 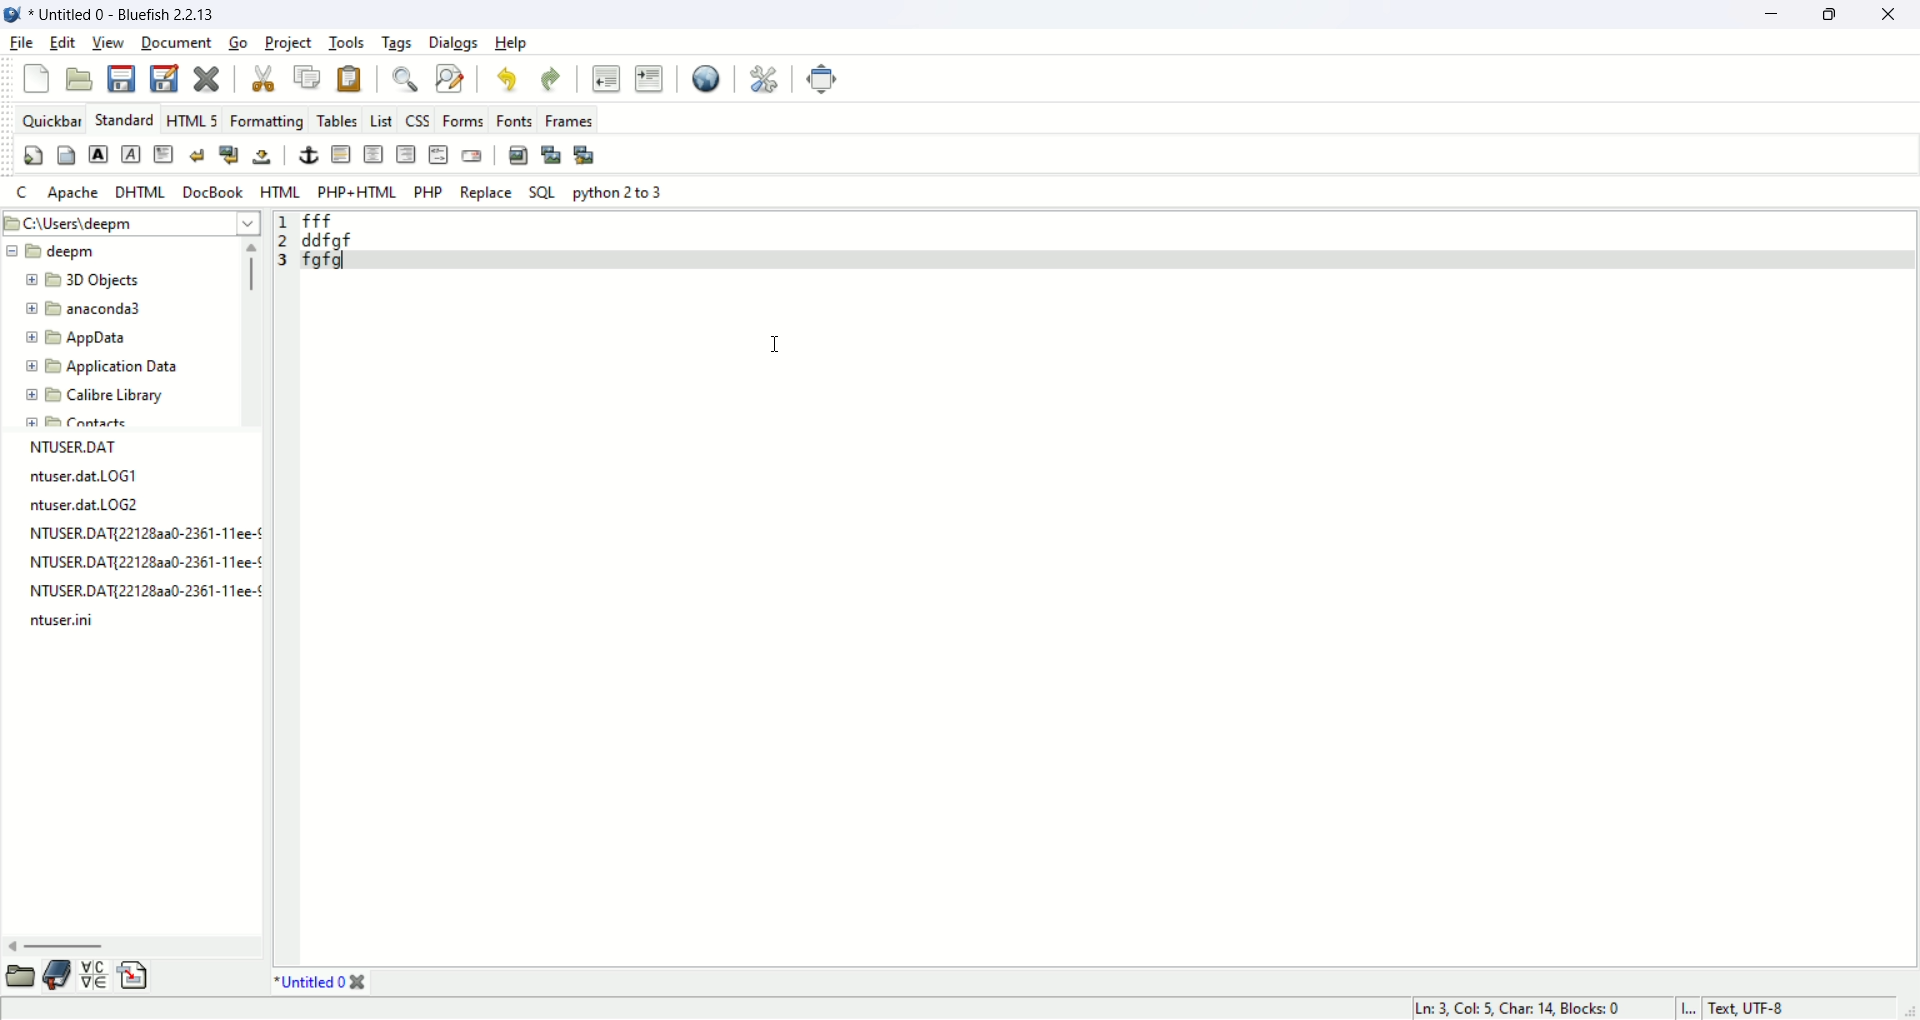 What do you see at coordinates (58, 626) in the screenshot?
I see `file name` at bounding box center [58, 626].